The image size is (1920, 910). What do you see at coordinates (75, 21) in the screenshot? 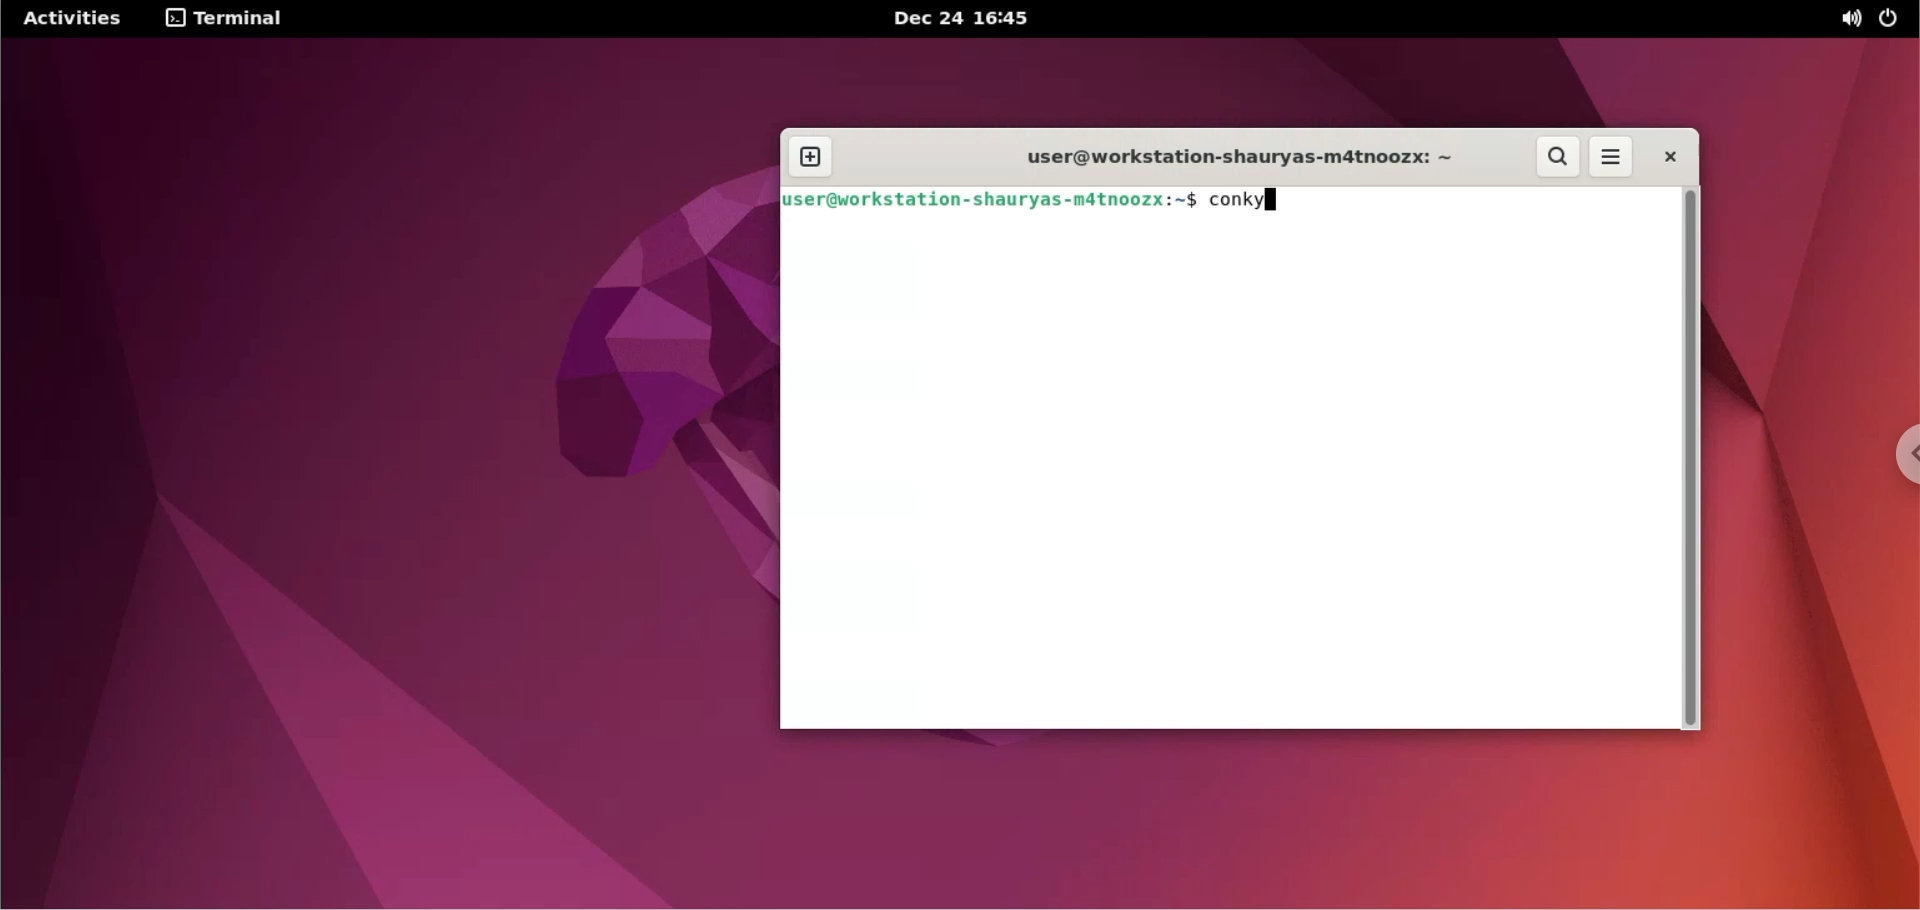
I see `Activities ` at bounding box center [75, 21].